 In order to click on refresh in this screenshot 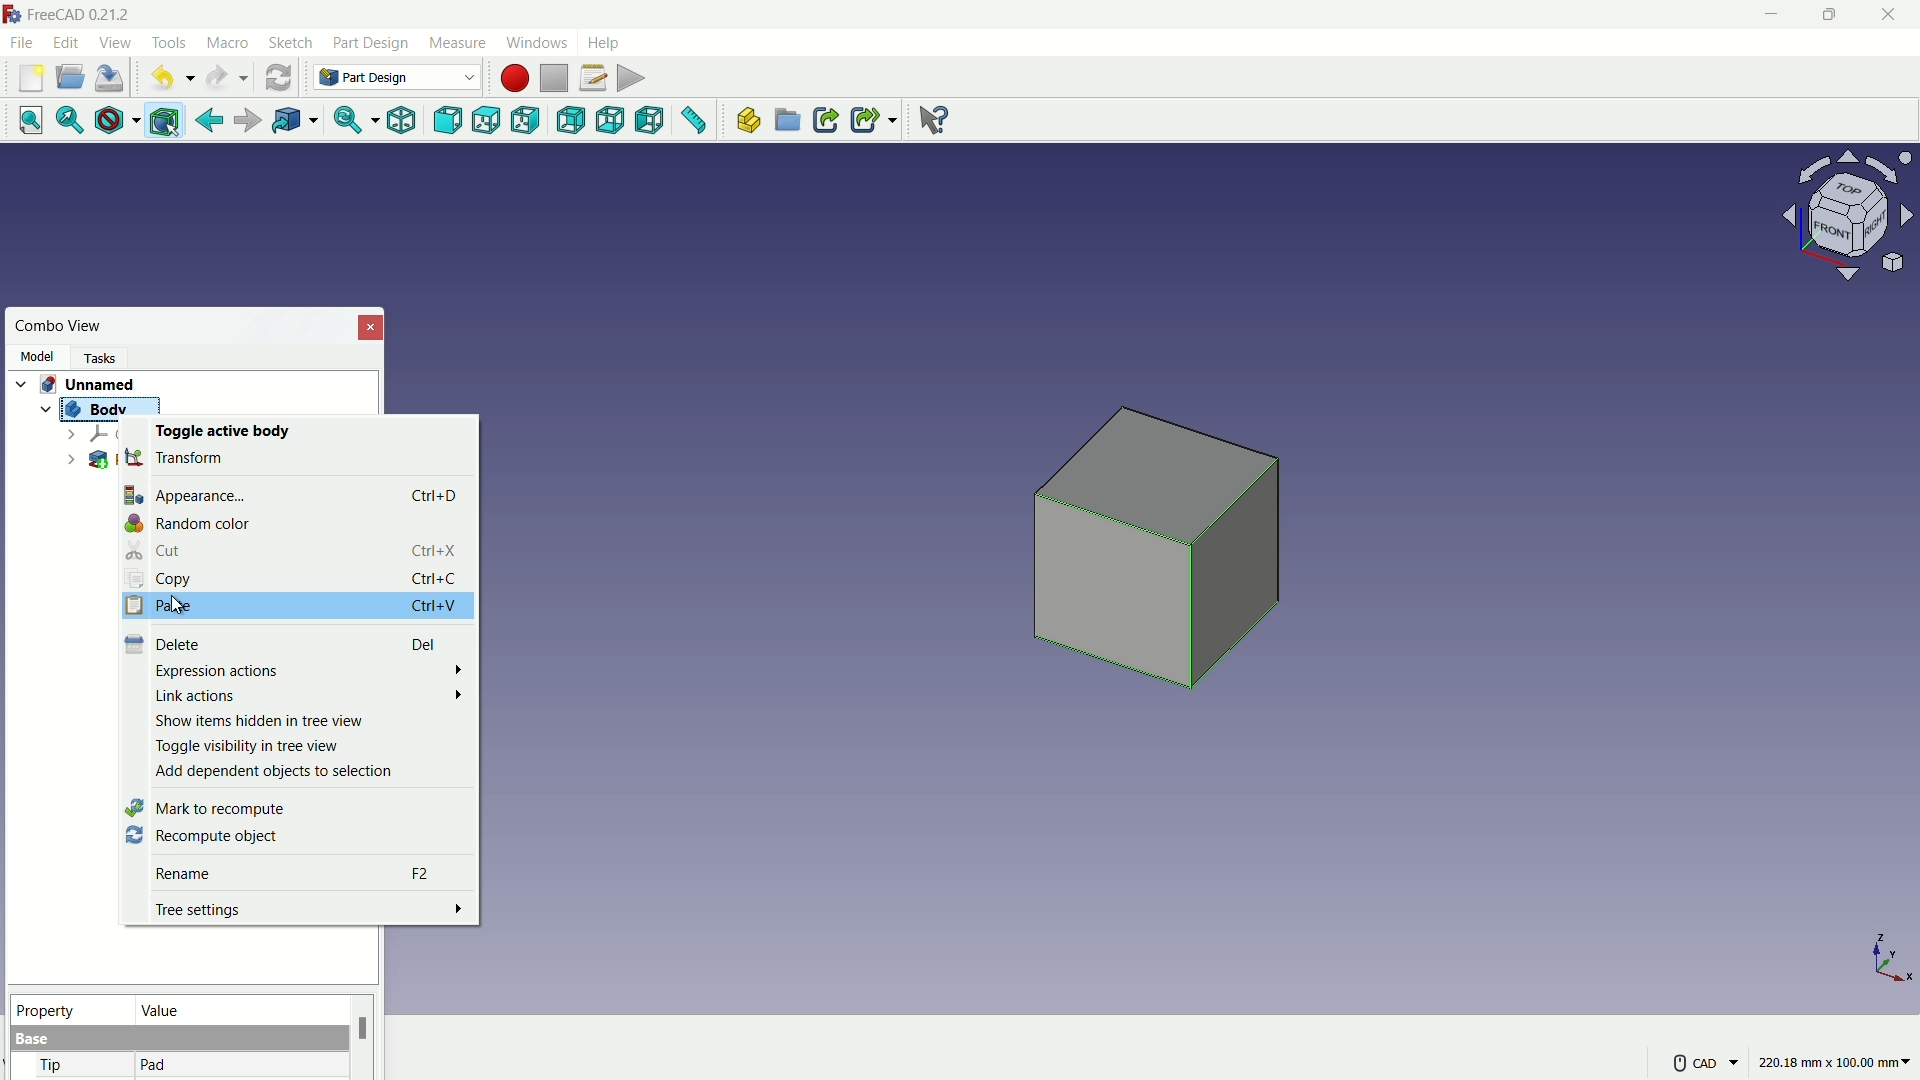, I will do `click(278, 76)`.